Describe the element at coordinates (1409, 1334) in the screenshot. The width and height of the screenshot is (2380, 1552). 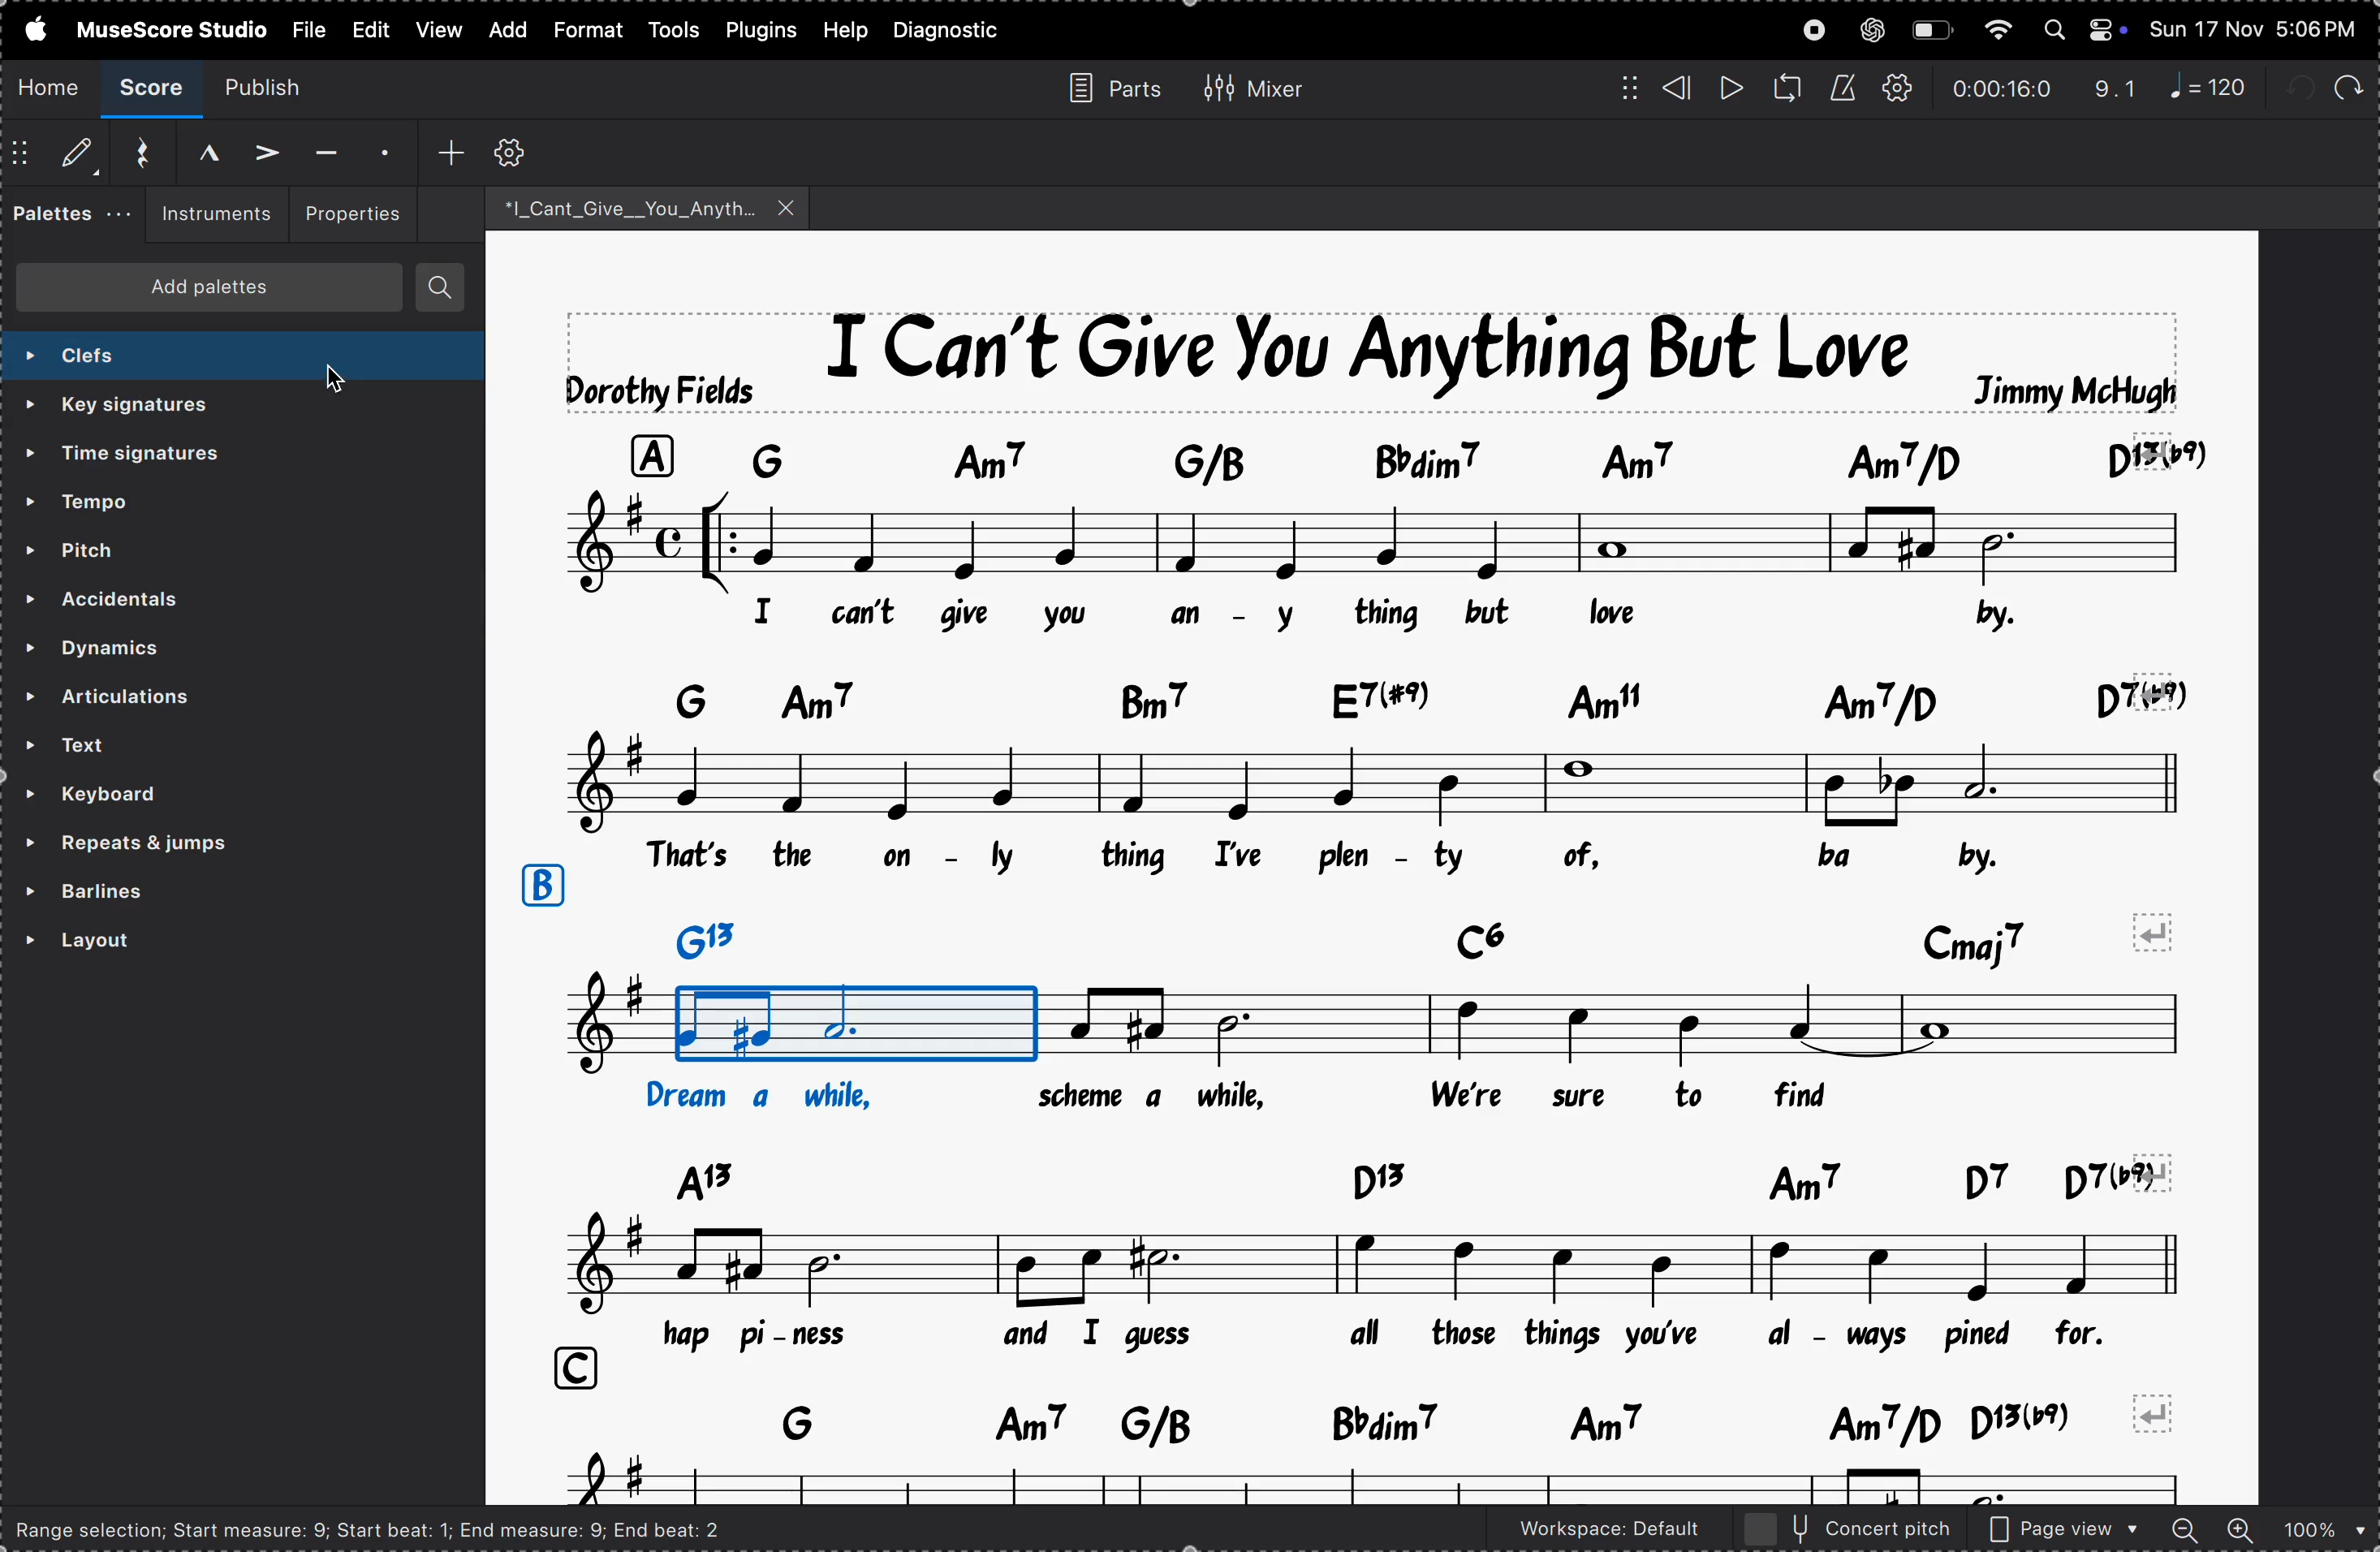
I see `lyrics` at that location.